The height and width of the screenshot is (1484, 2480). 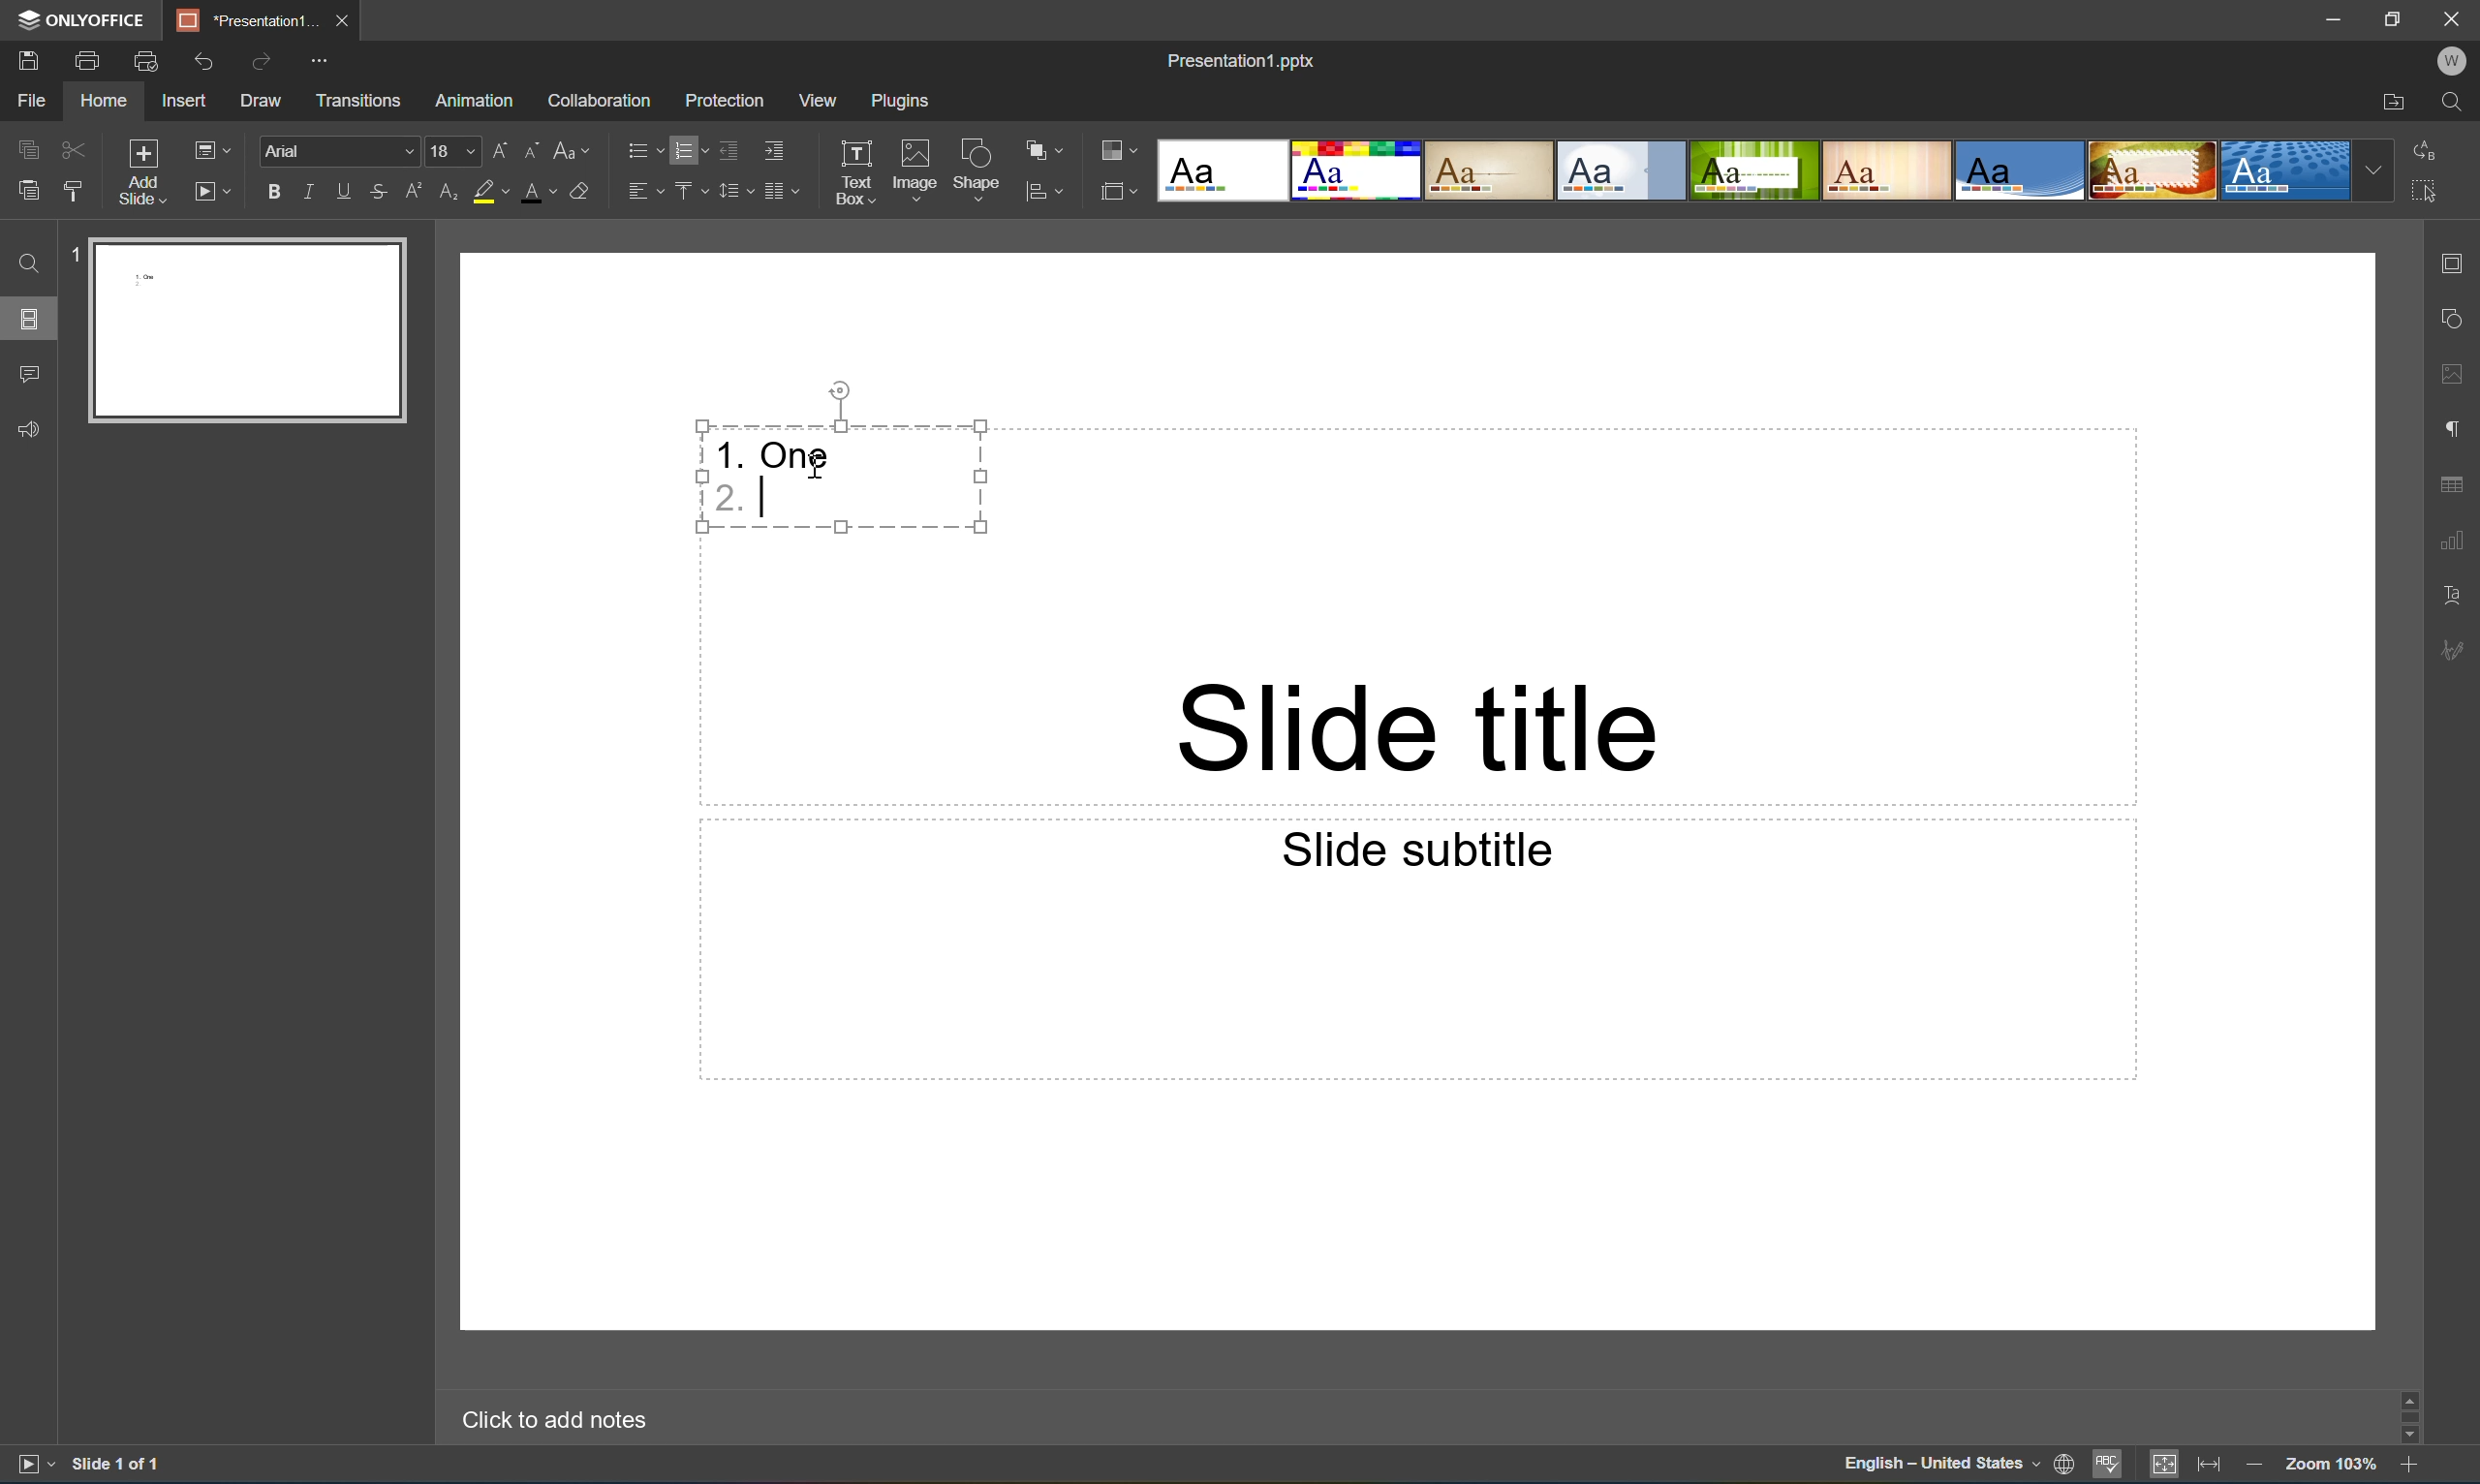 What do you see at coordinates (148, 61) in the screenshot?
I see `Quick print` at bounding box center [148, 61].